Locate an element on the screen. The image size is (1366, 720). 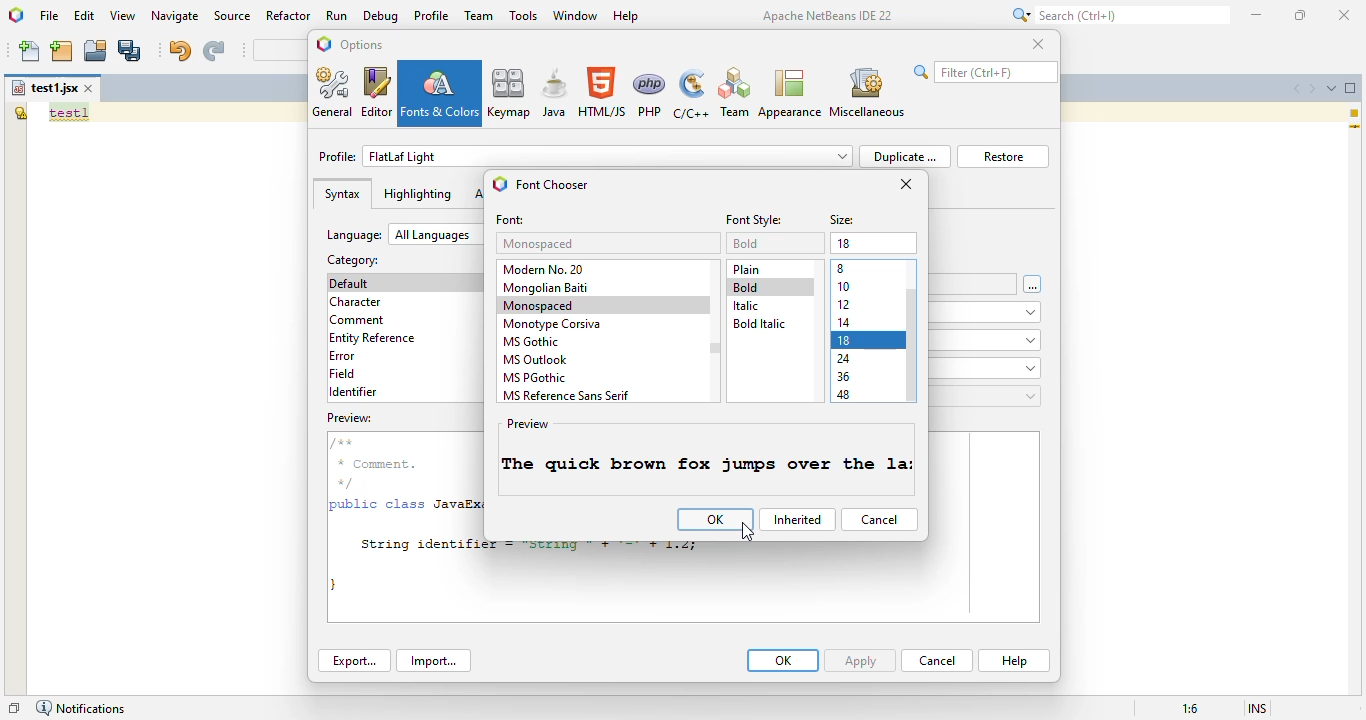
duplicate is located at coordinates (905, 156).